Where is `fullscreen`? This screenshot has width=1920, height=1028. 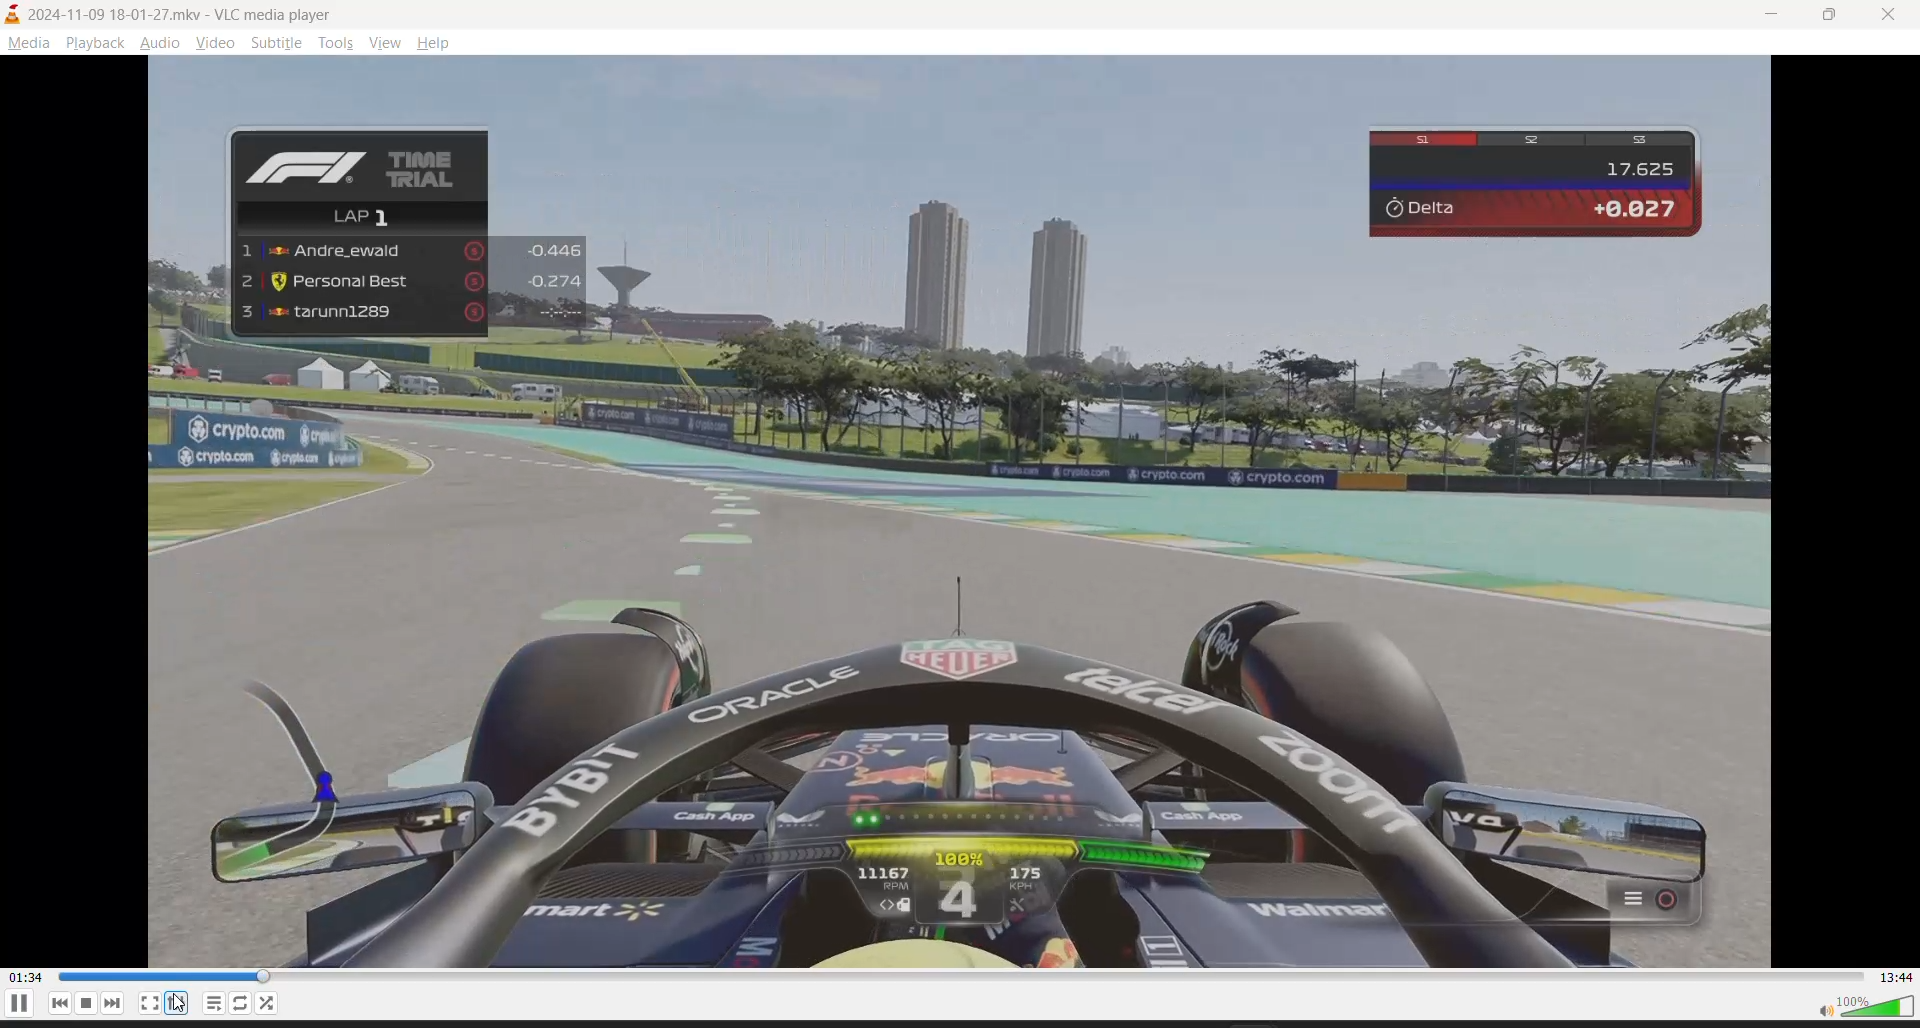
fullscreen is located at coordinates (149, 1002).